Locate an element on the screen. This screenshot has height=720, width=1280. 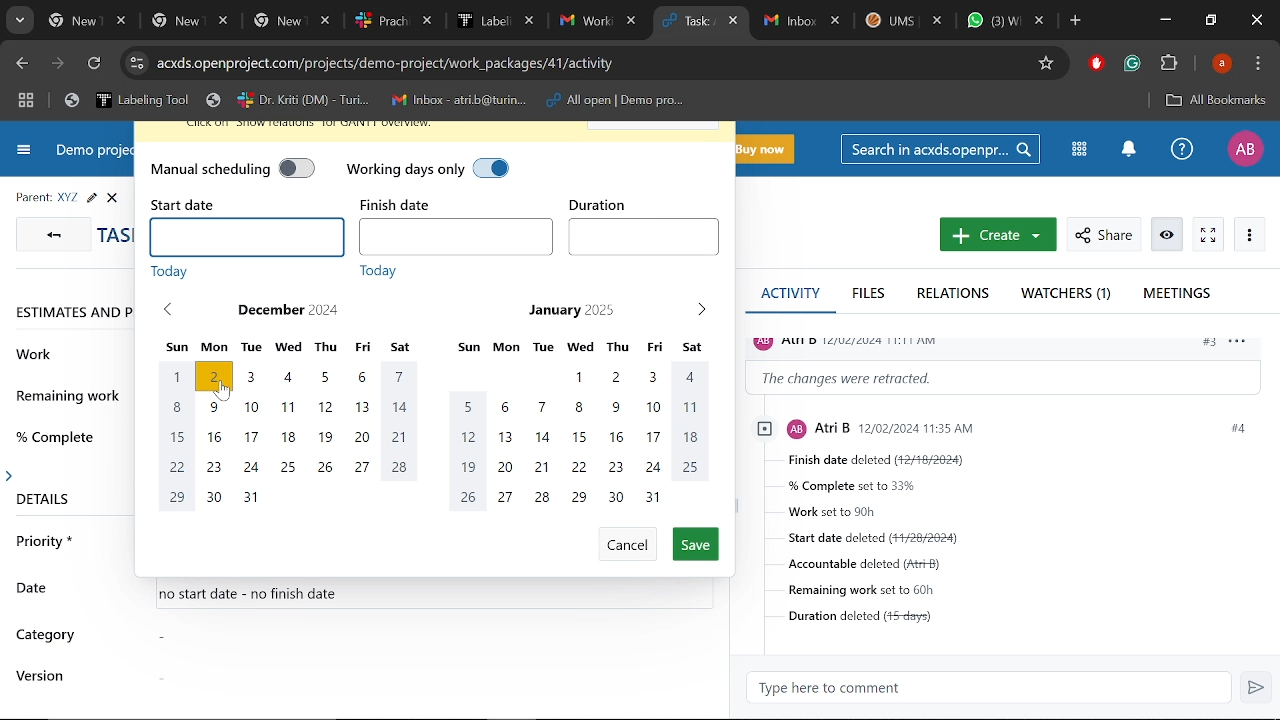
work is located at coordinates (37, 354).